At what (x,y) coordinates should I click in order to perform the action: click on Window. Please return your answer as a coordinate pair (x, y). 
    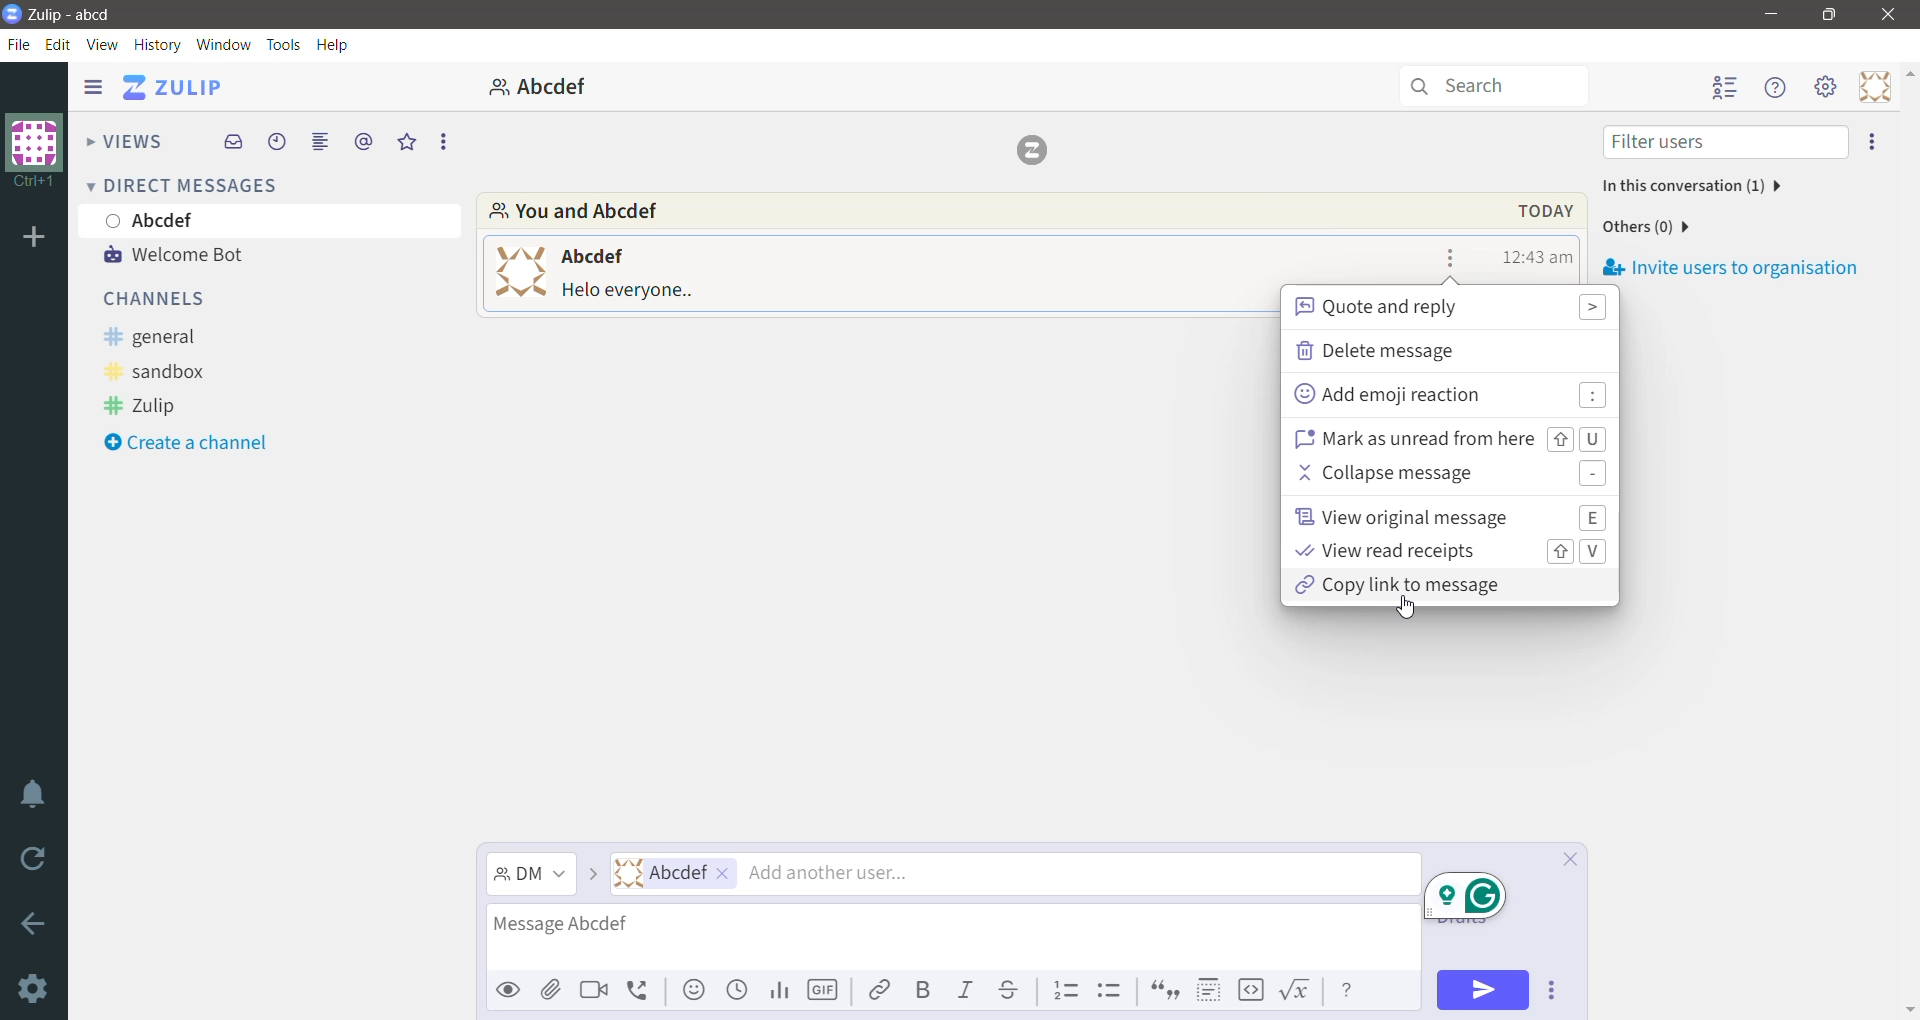
    Looking at the image, I should click on (224, 44).